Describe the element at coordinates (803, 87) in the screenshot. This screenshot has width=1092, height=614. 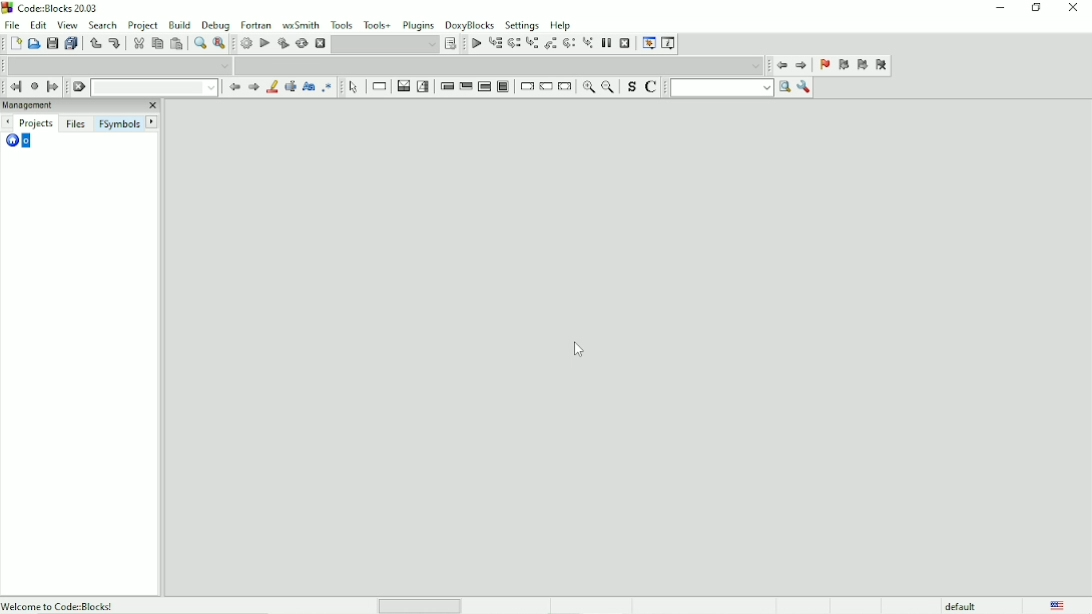
I see `Show options window` at that location.